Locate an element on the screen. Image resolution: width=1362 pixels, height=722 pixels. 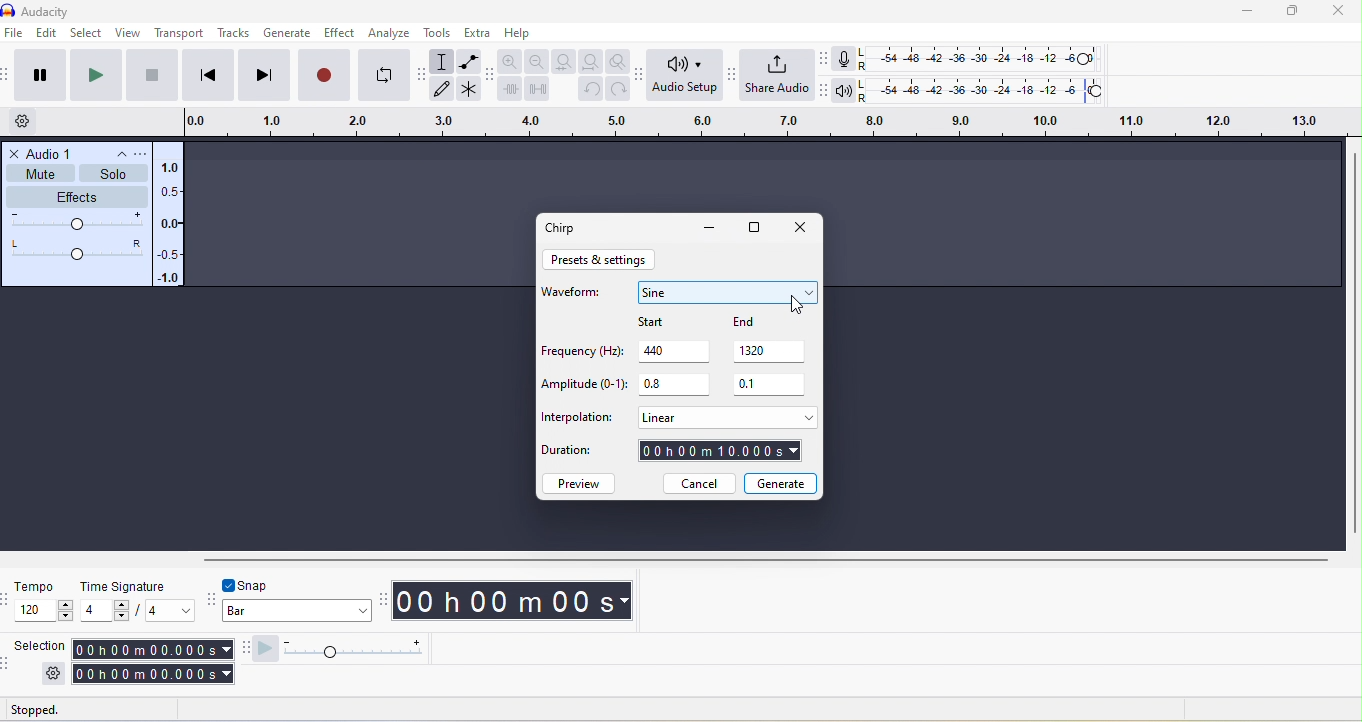
time signature is located at coordinates (120, 585).